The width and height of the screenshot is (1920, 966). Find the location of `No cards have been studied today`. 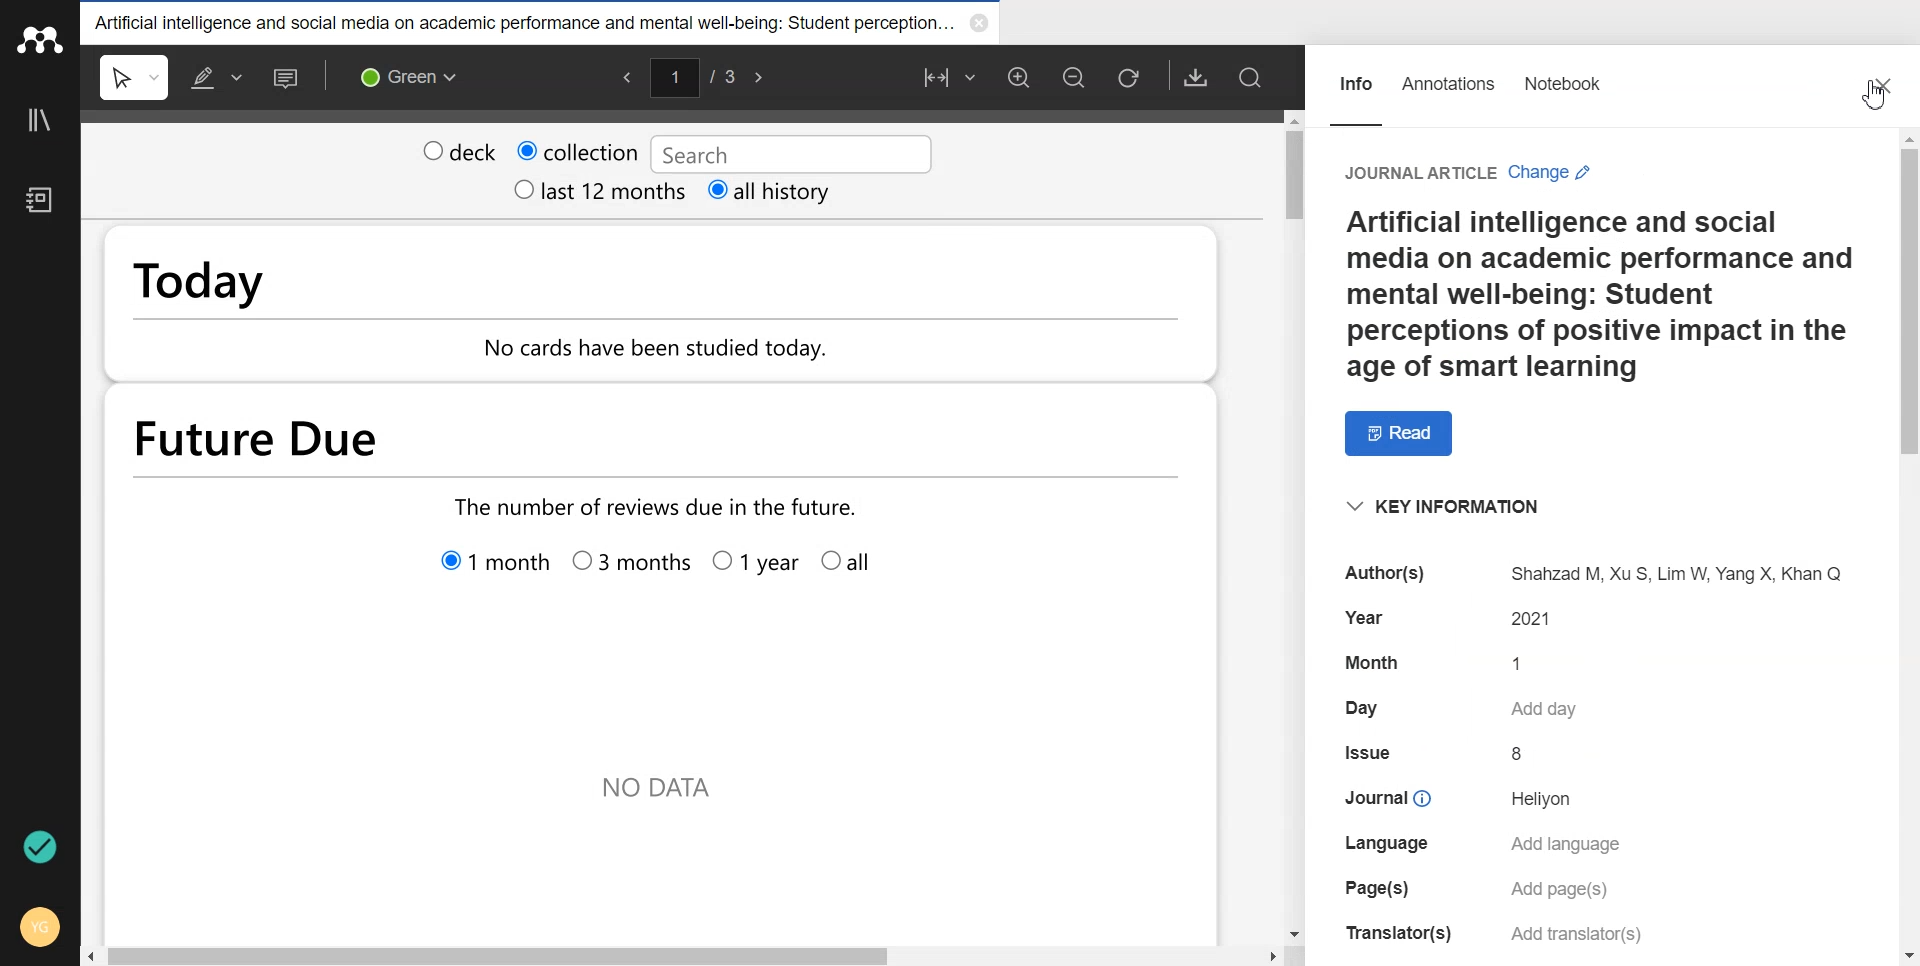

No cards have been studied today is located at coordinates (677, 352).